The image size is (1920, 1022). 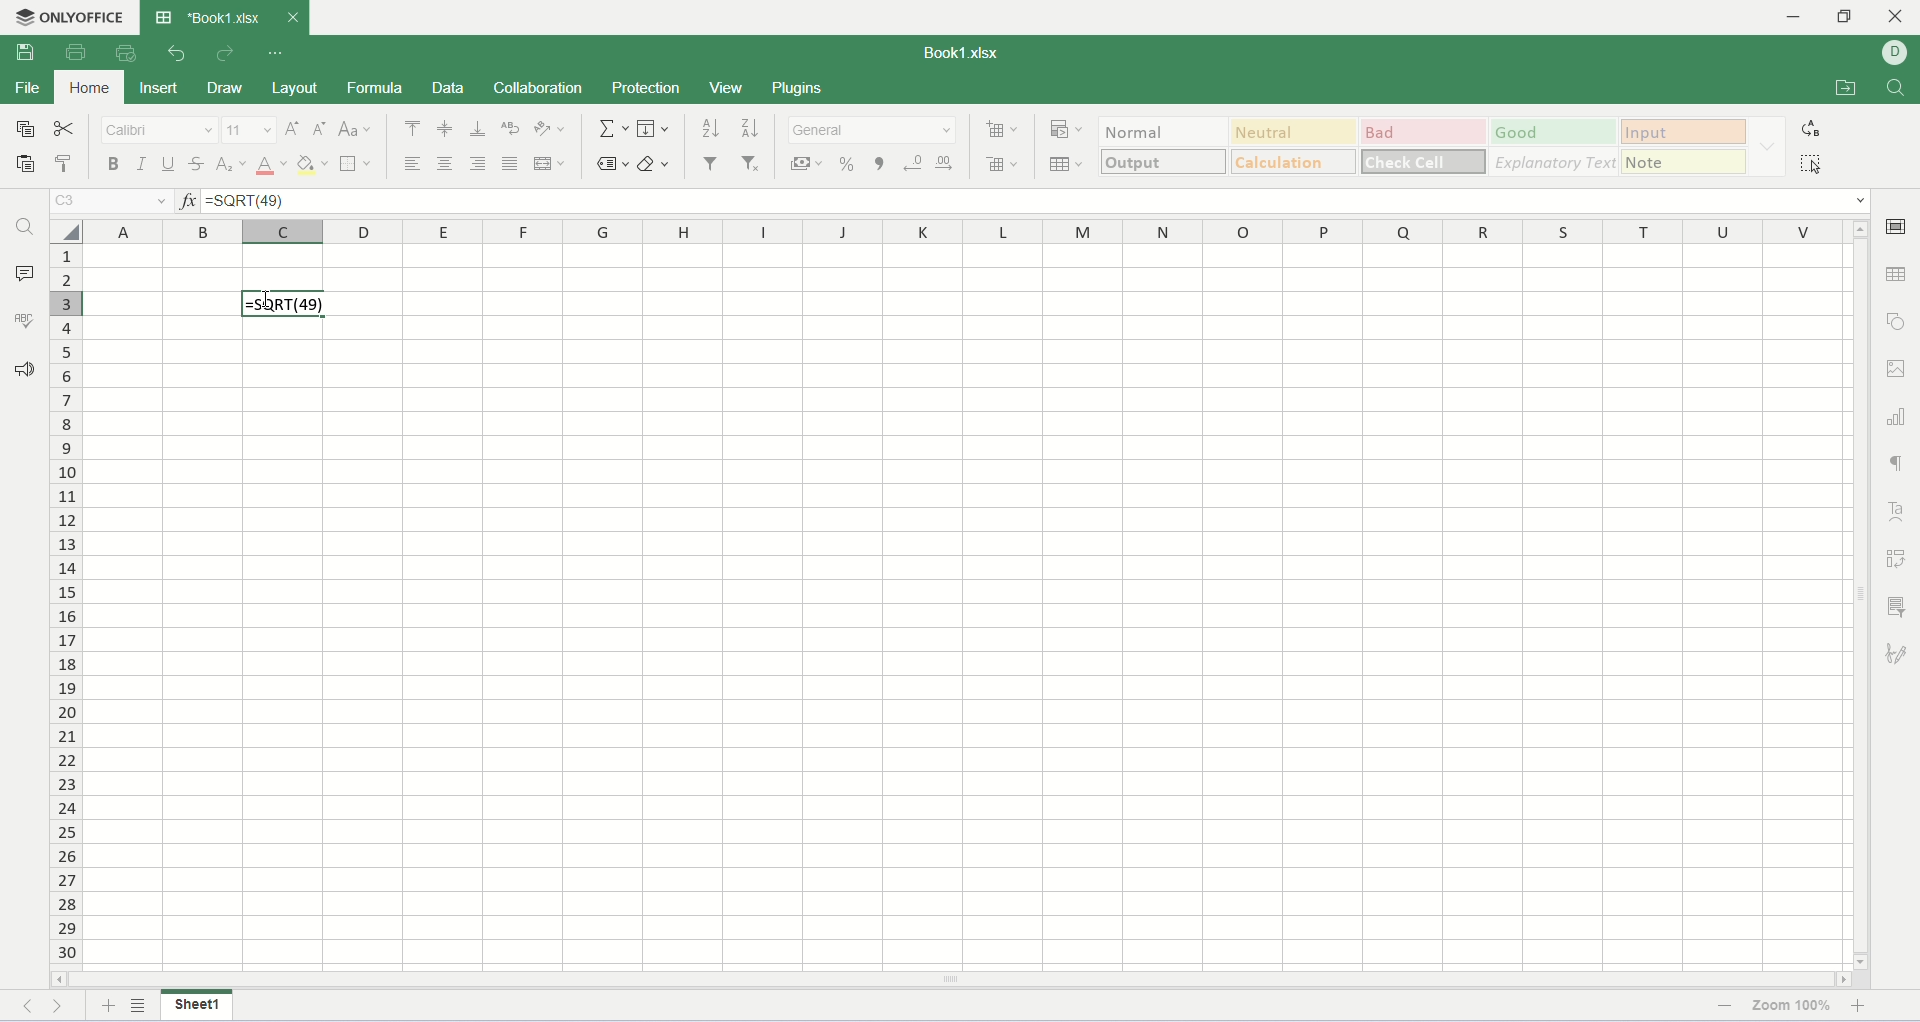 What do you see at coordinates (1068, 129) in the screenshot?
I see `conditional formatting` at bounding box center [1068, 129].